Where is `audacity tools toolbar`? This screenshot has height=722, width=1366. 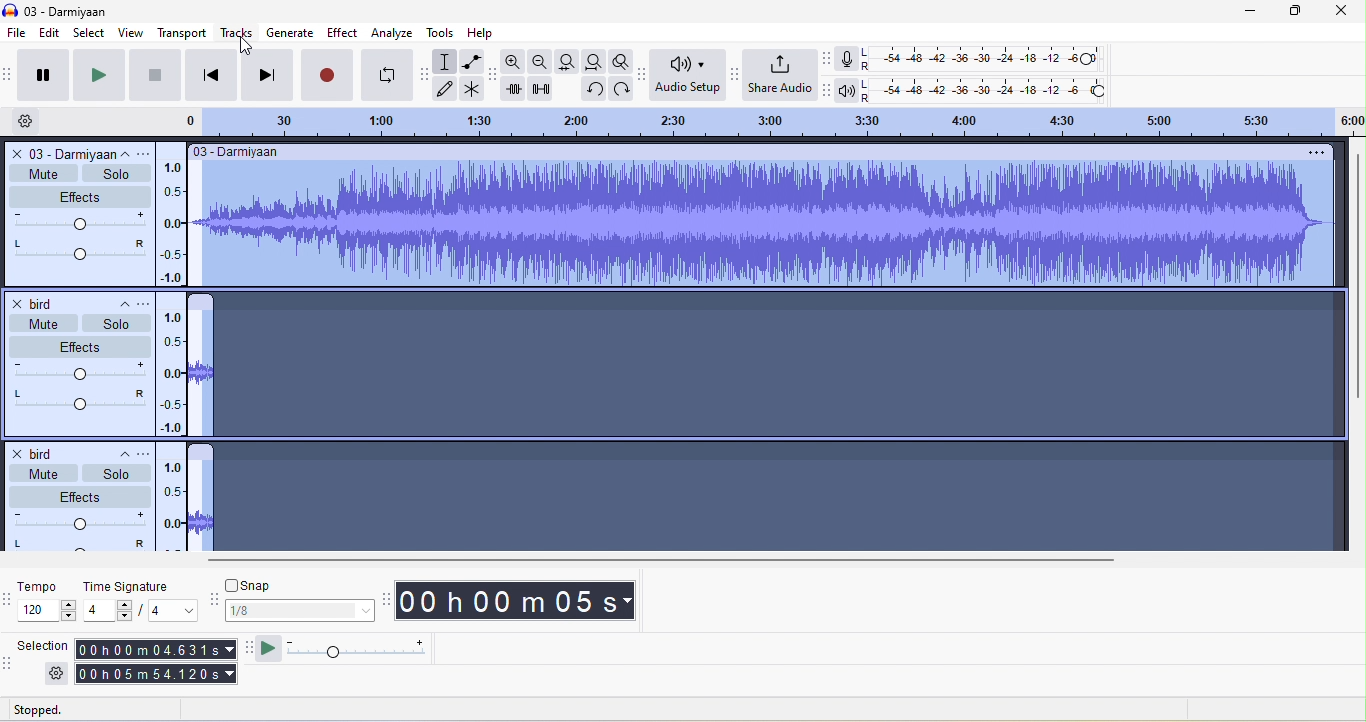
audacity tools toolbar is located at coordinates (426, 75).